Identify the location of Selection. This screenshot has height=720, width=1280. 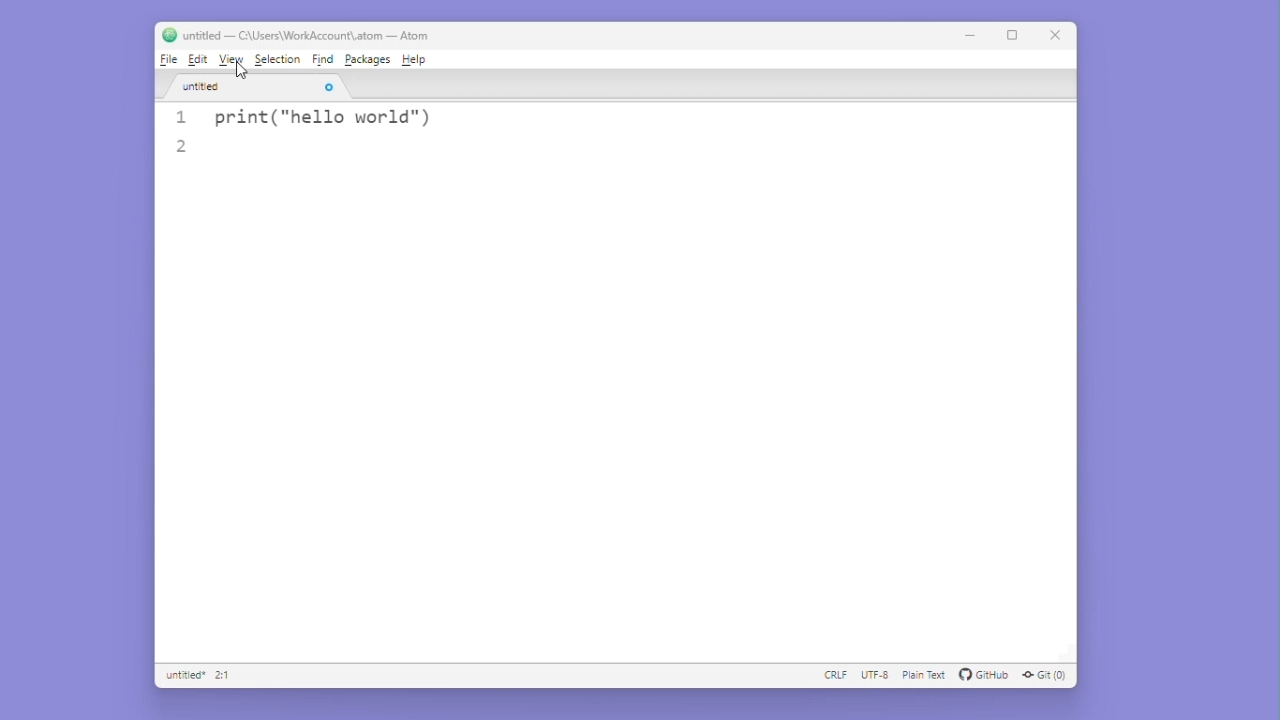
(280, 60).